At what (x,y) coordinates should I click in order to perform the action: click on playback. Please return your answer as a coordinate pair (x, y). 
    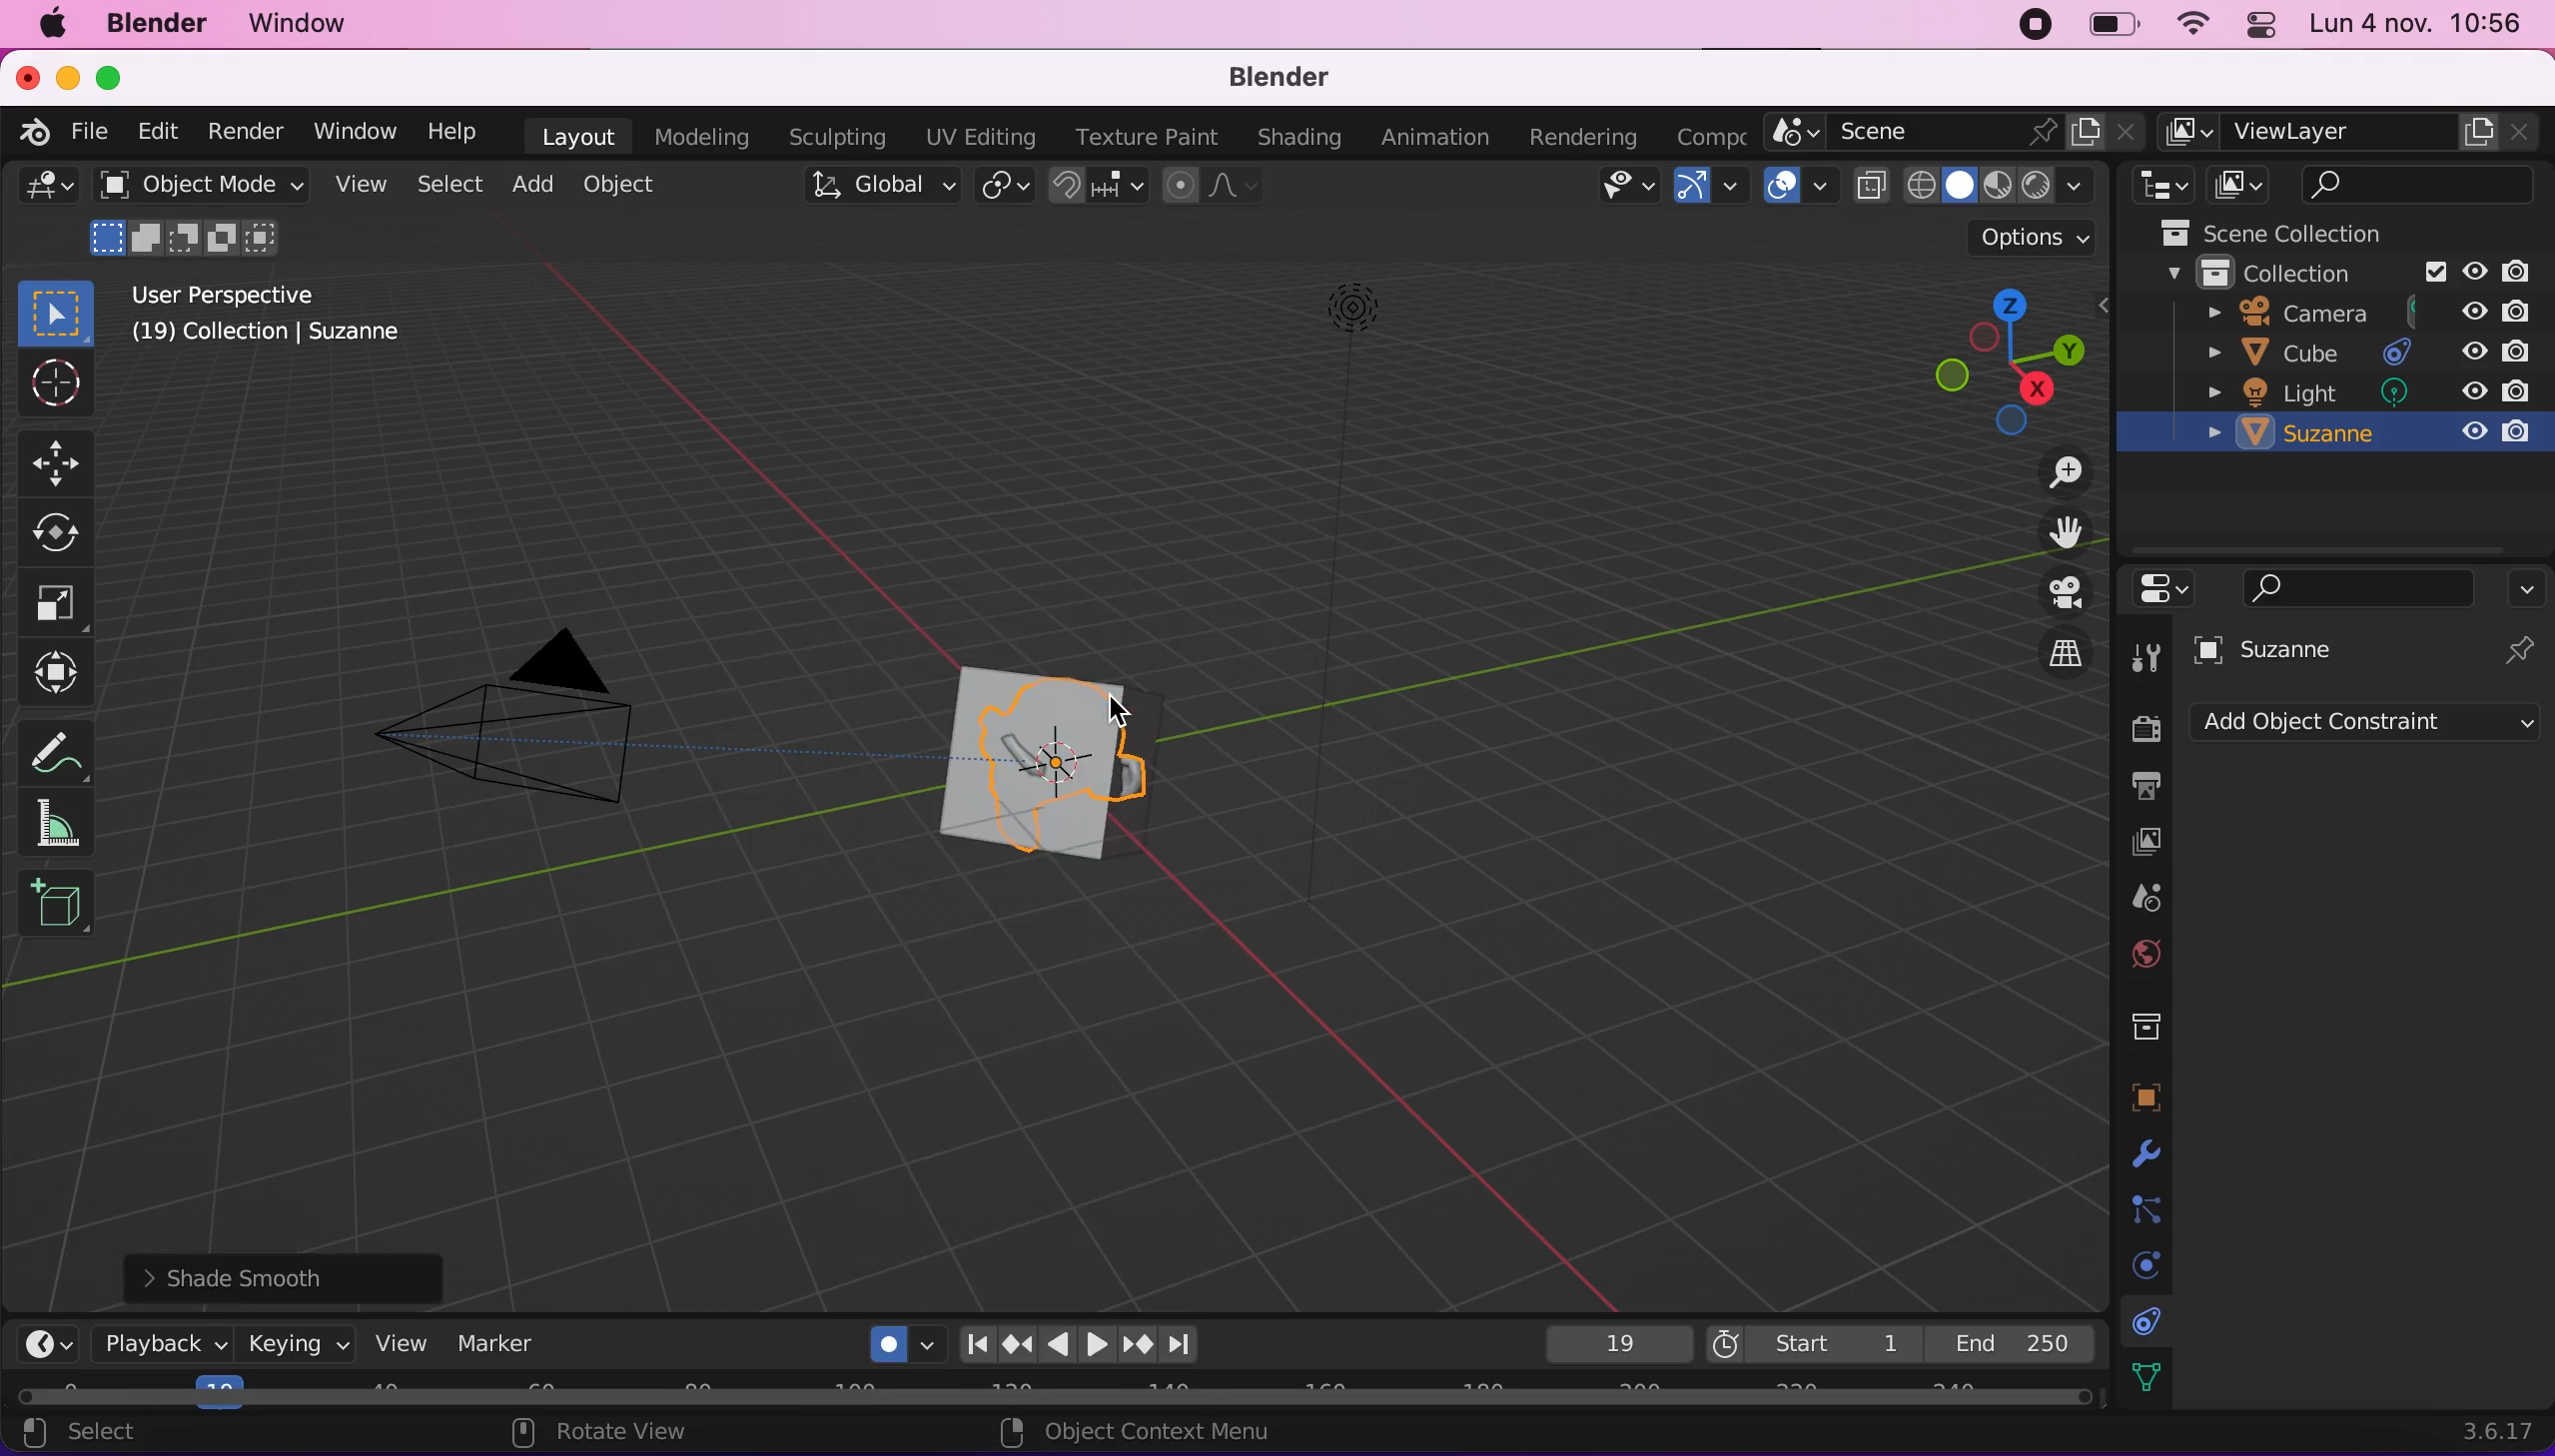
    Looking at the image, I should click on (164, 1344).